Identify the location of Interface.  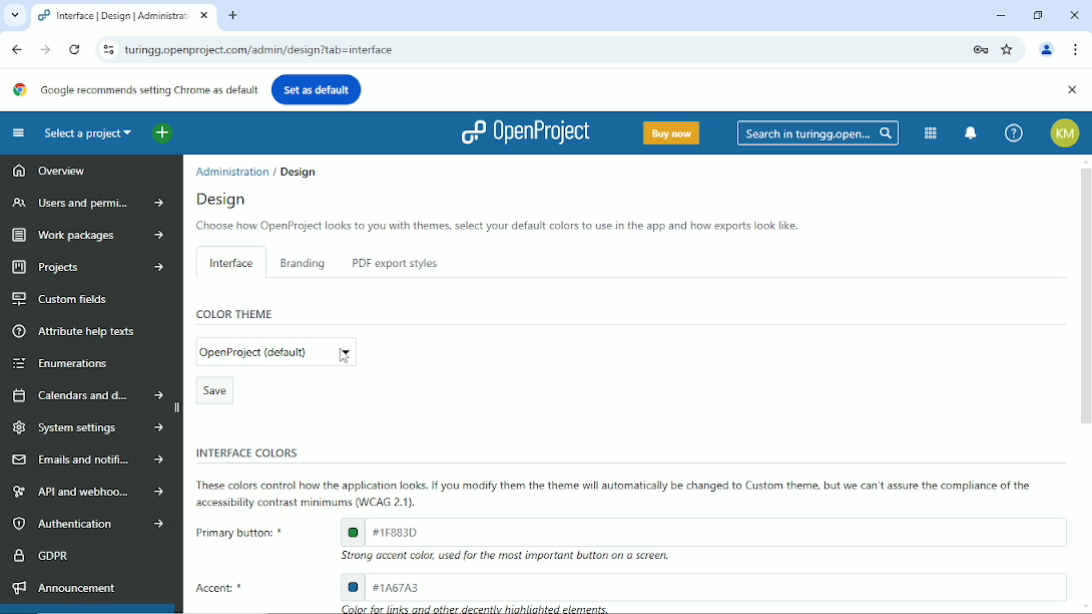
(228, 261).